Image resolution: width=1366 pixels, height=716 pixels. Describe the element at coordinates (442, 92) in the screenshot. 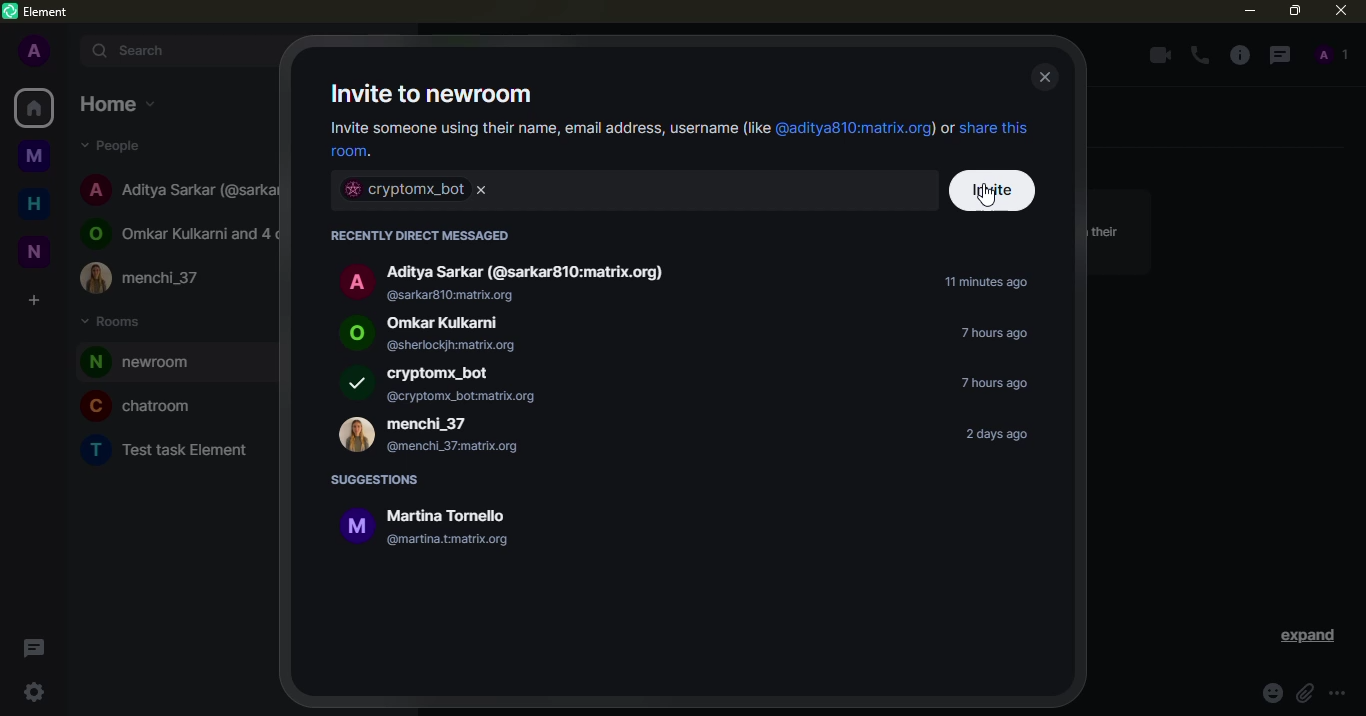

I see `invite to newroom` at that location.